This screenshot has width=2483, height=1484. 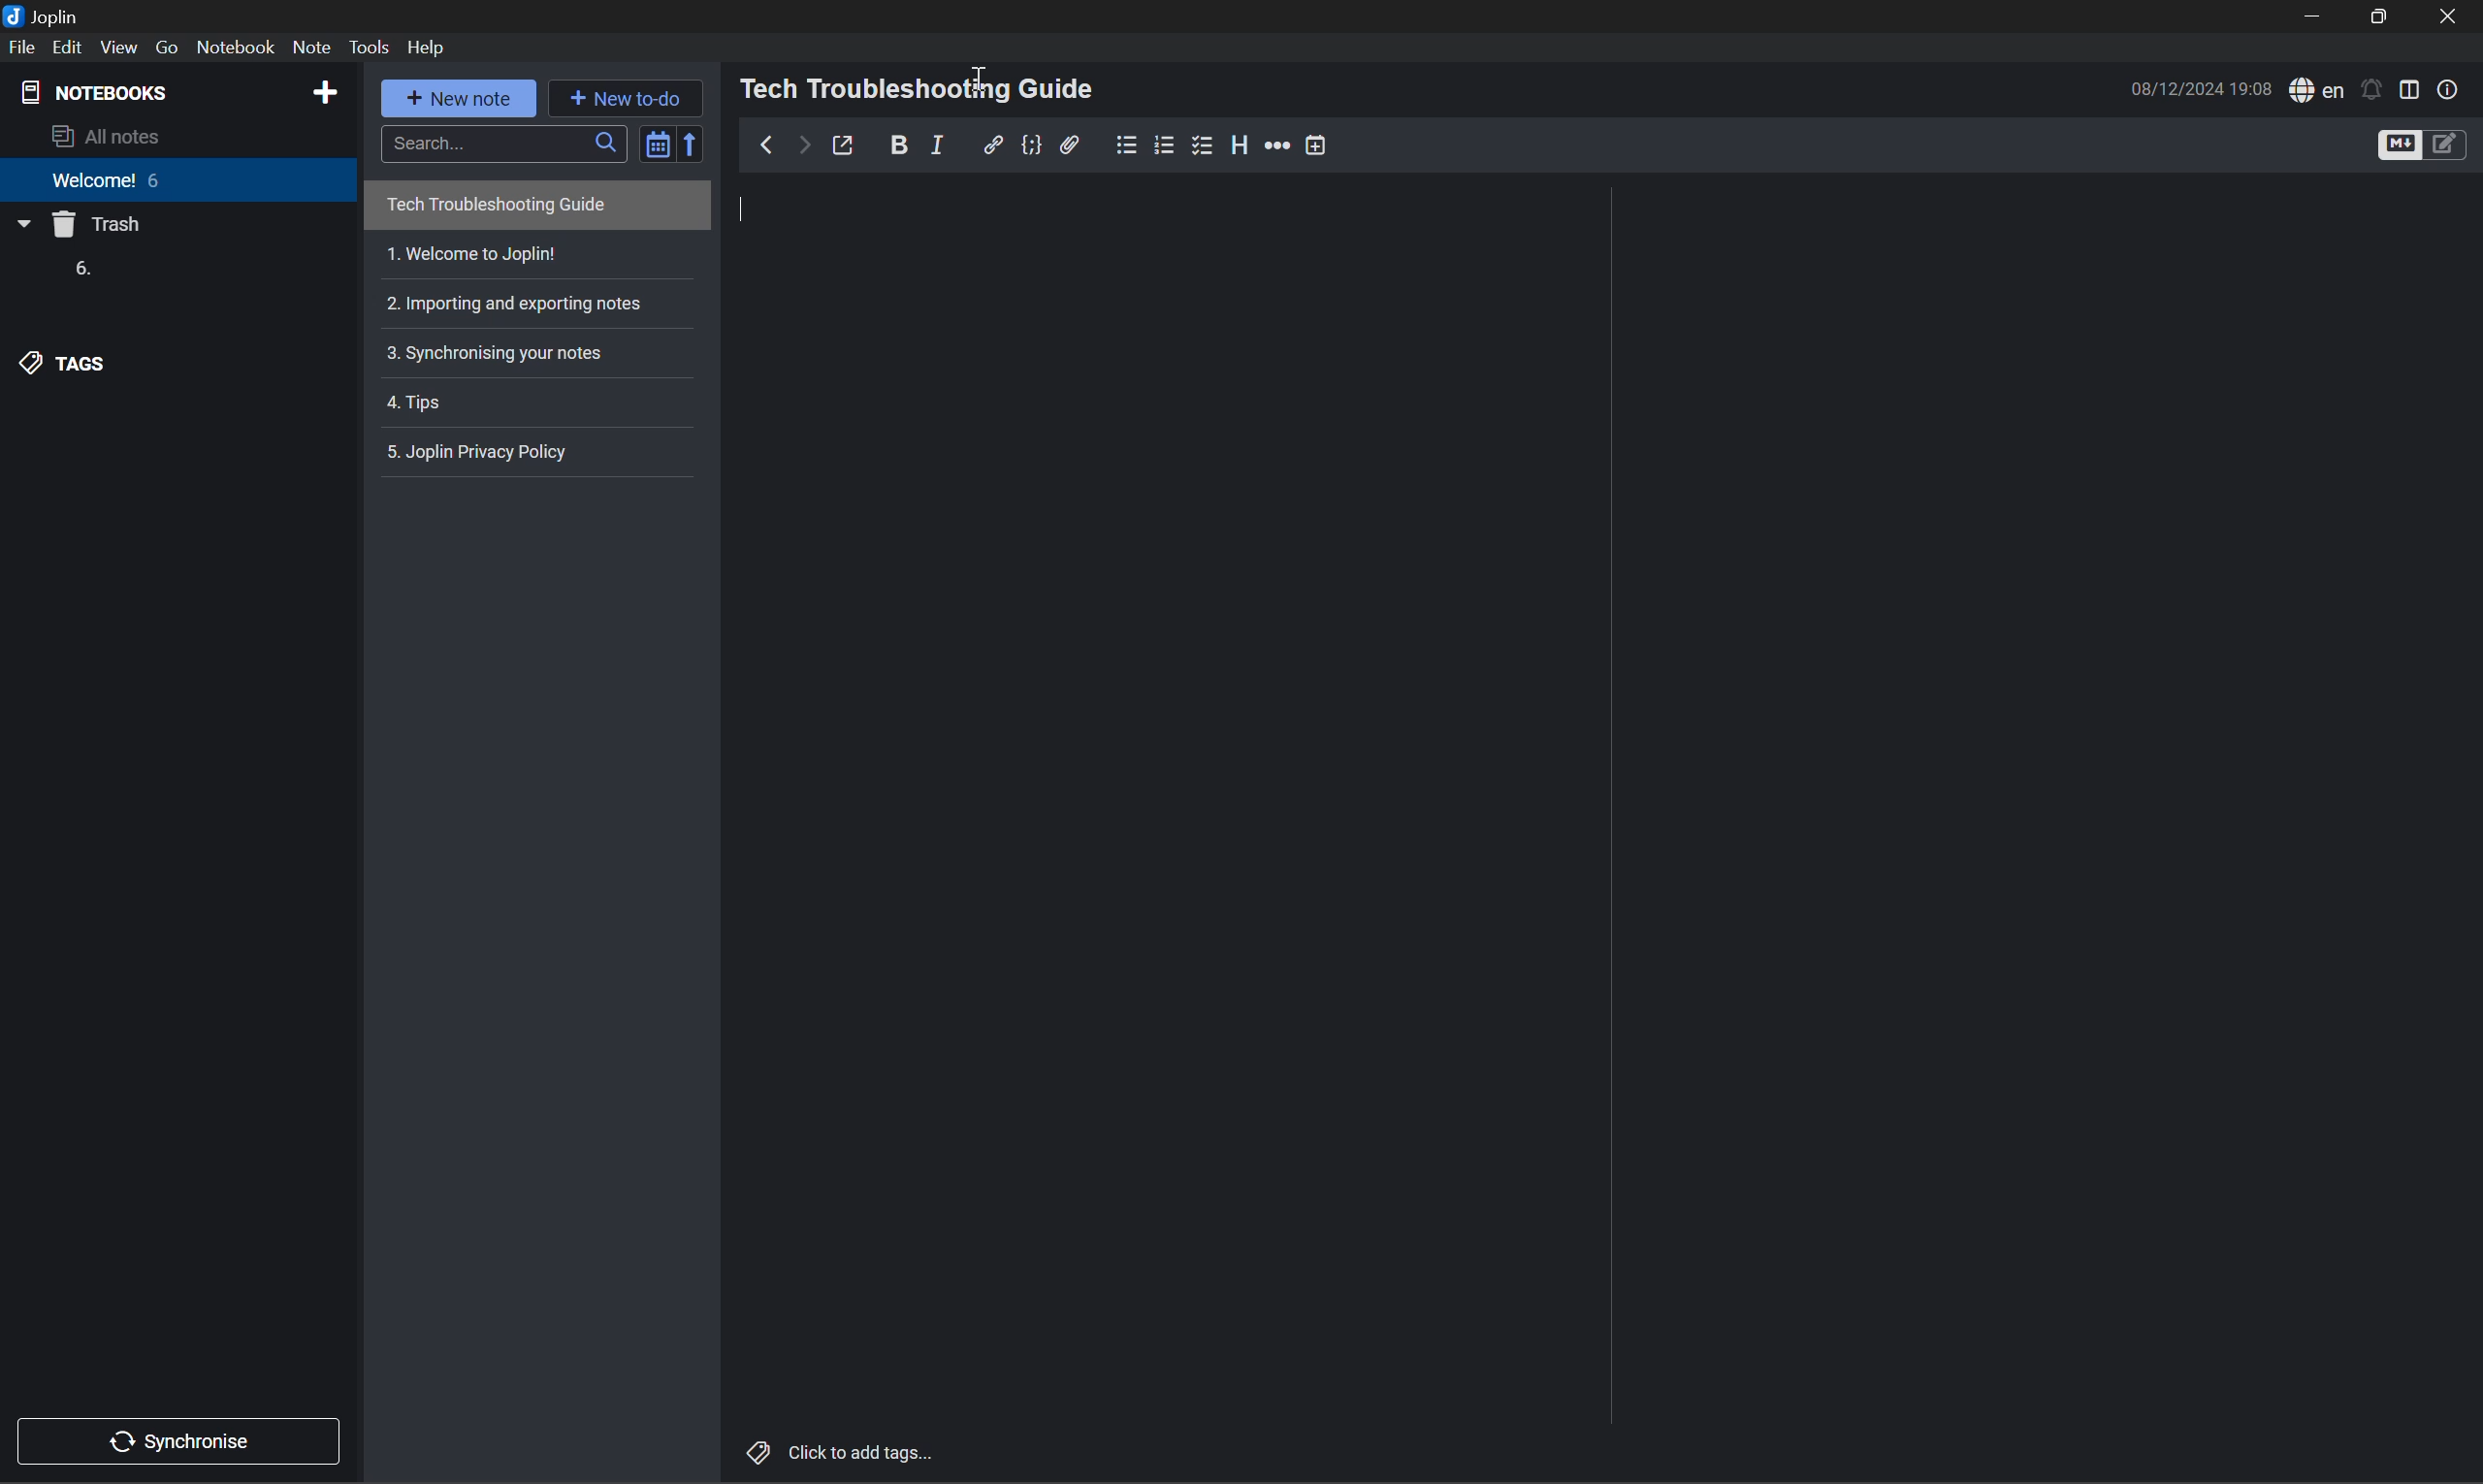 What do you see at coordinates (799, 146) in the screenshot?
I see `Forward` at bounding box center [799, 146].